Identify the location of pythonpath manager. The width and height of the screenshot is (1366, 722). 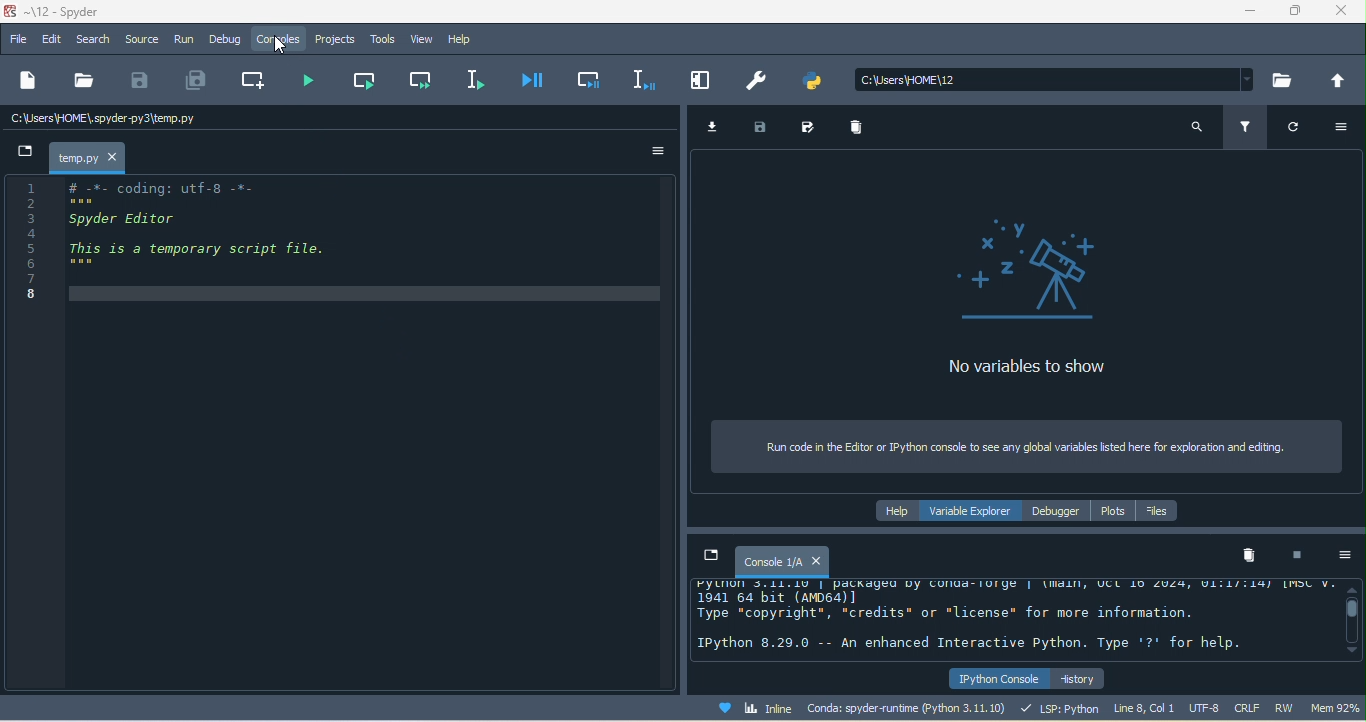
(819, 78).